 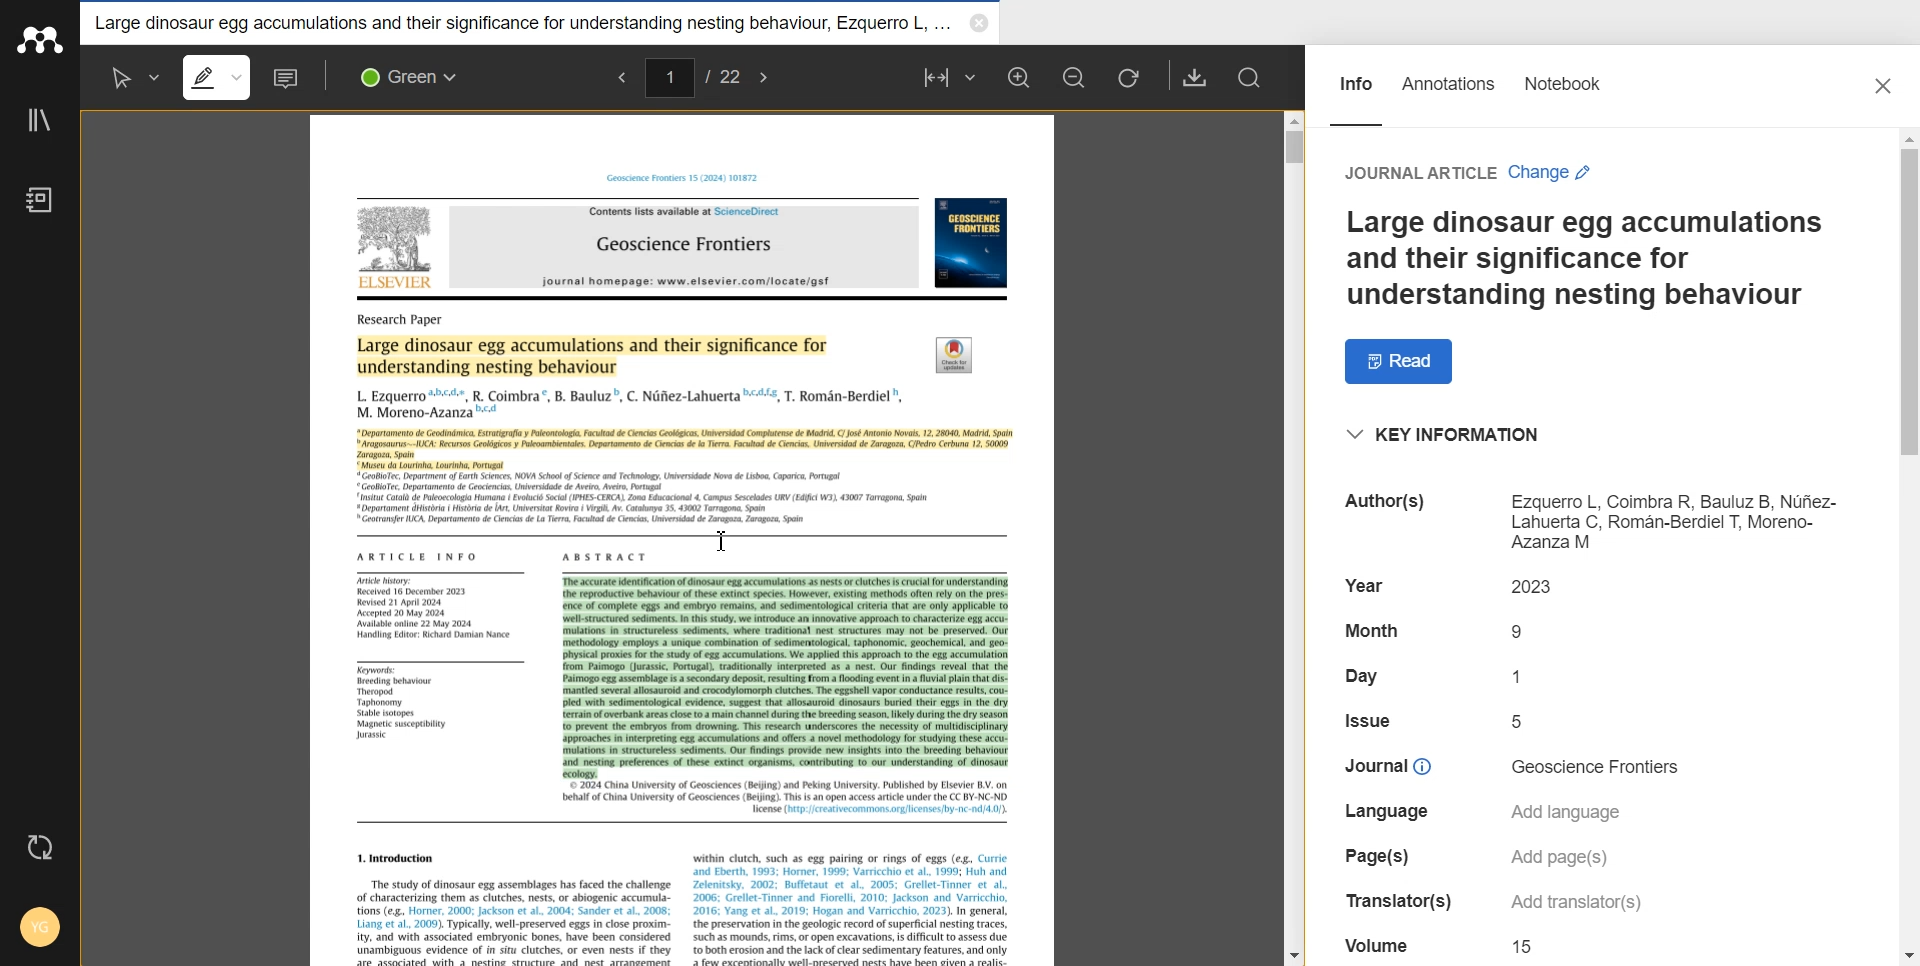 What do you see at coordinates (39, 200) in the screenshot?
I see `Notebook` at bounding box center [39, 200].